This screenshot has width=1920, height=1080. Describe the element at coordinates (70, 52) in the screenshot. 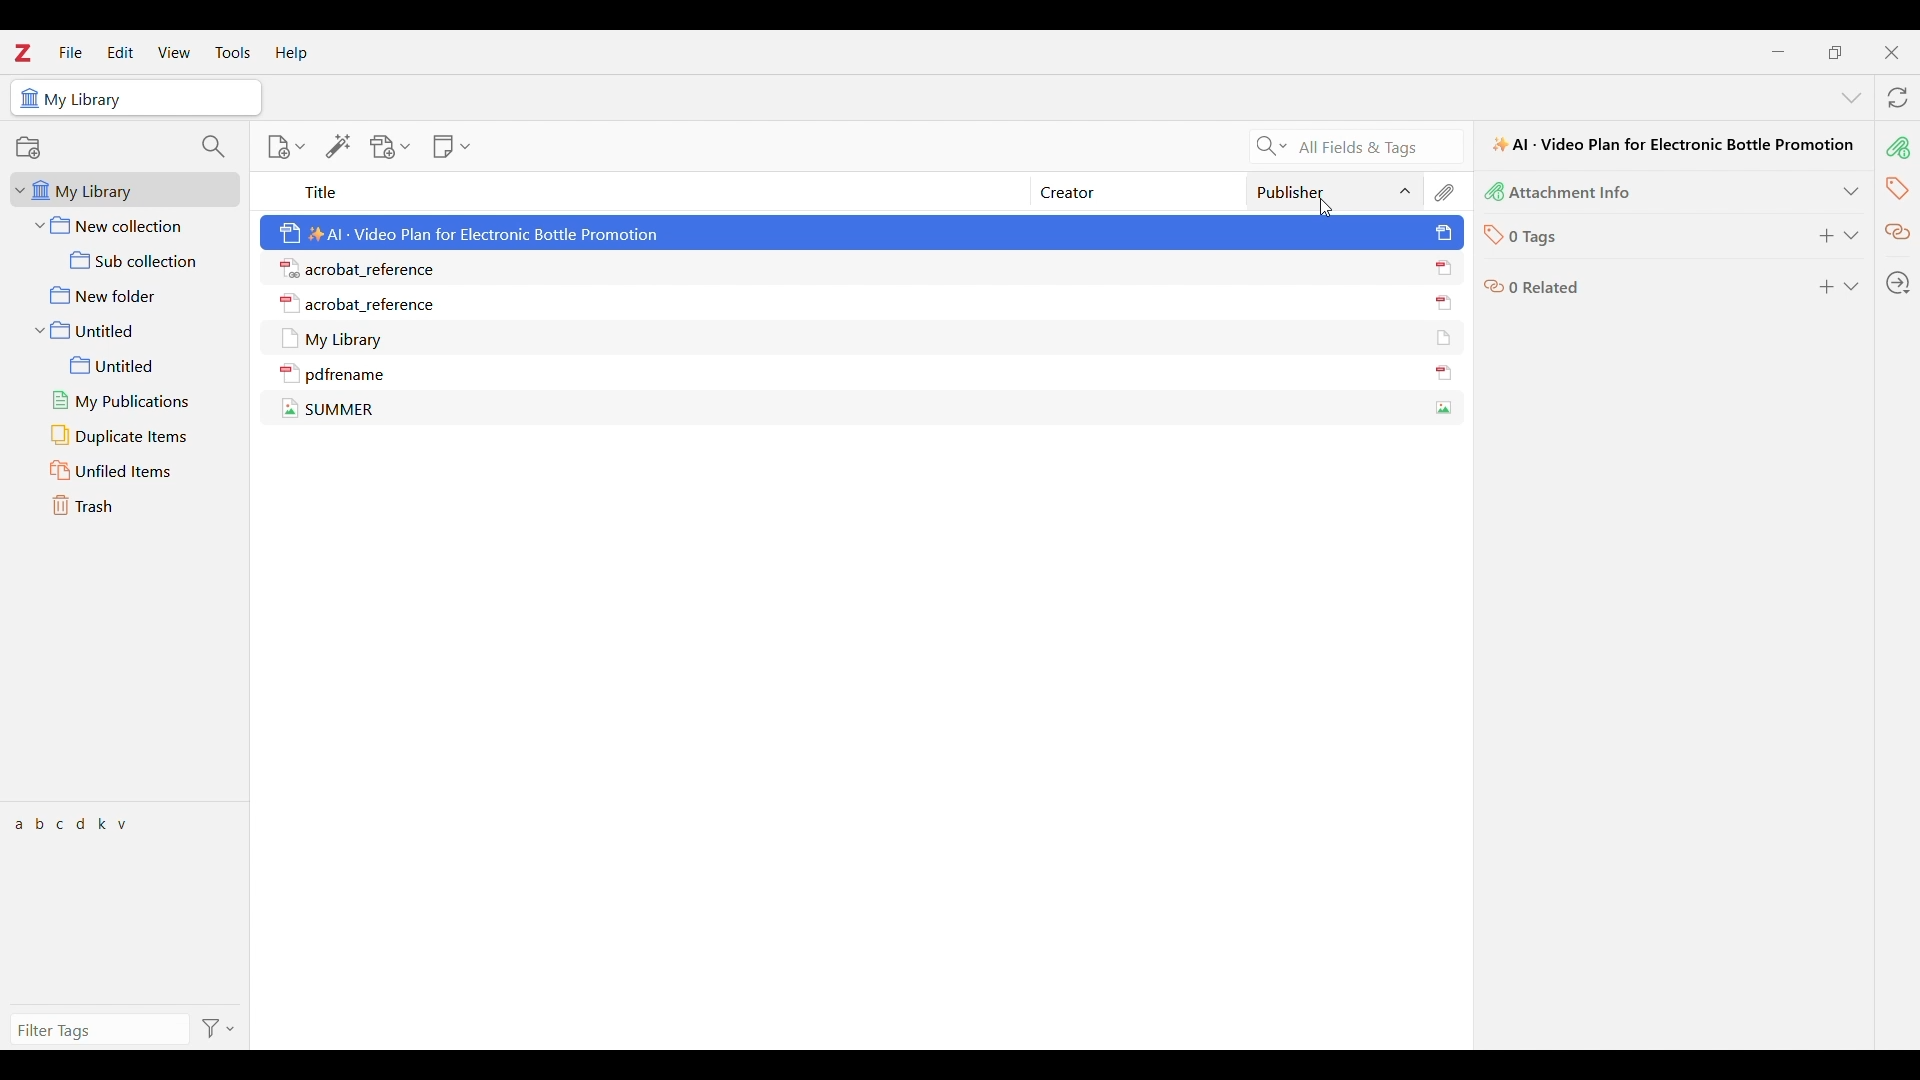

I see `File menu` at that location.